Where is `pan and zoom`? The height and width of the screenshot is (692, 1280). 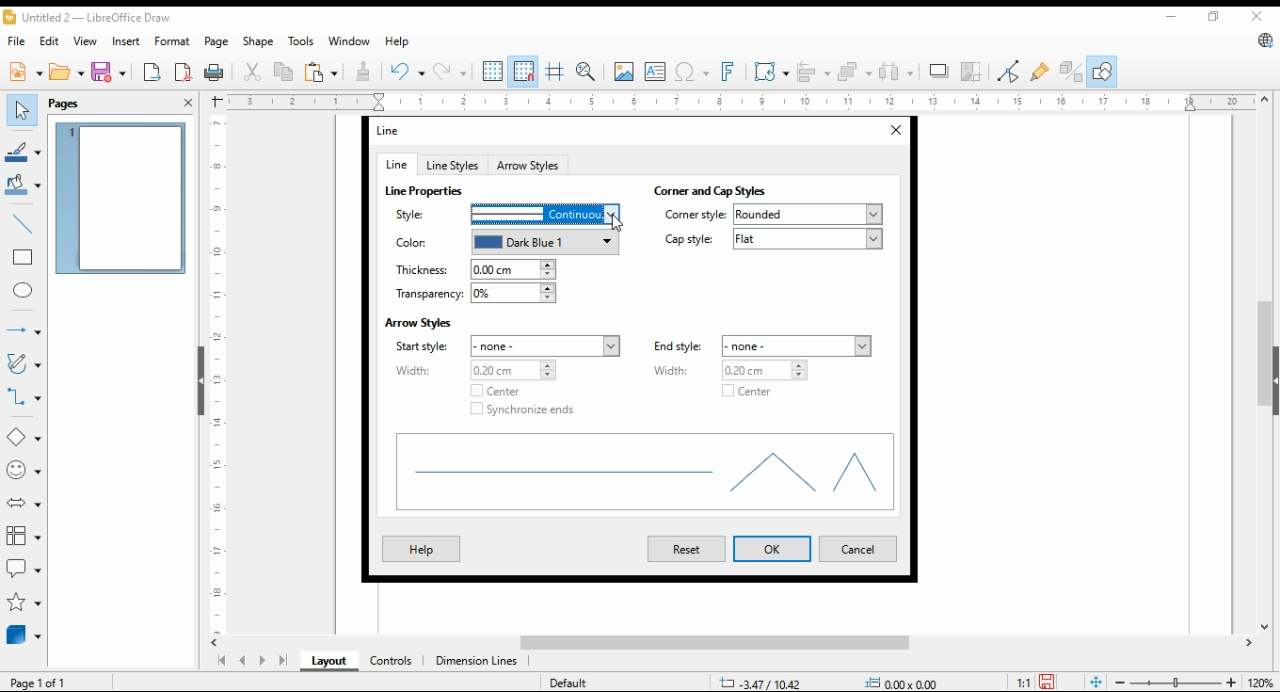 pan and zoom is located at coordinates (587, 72).